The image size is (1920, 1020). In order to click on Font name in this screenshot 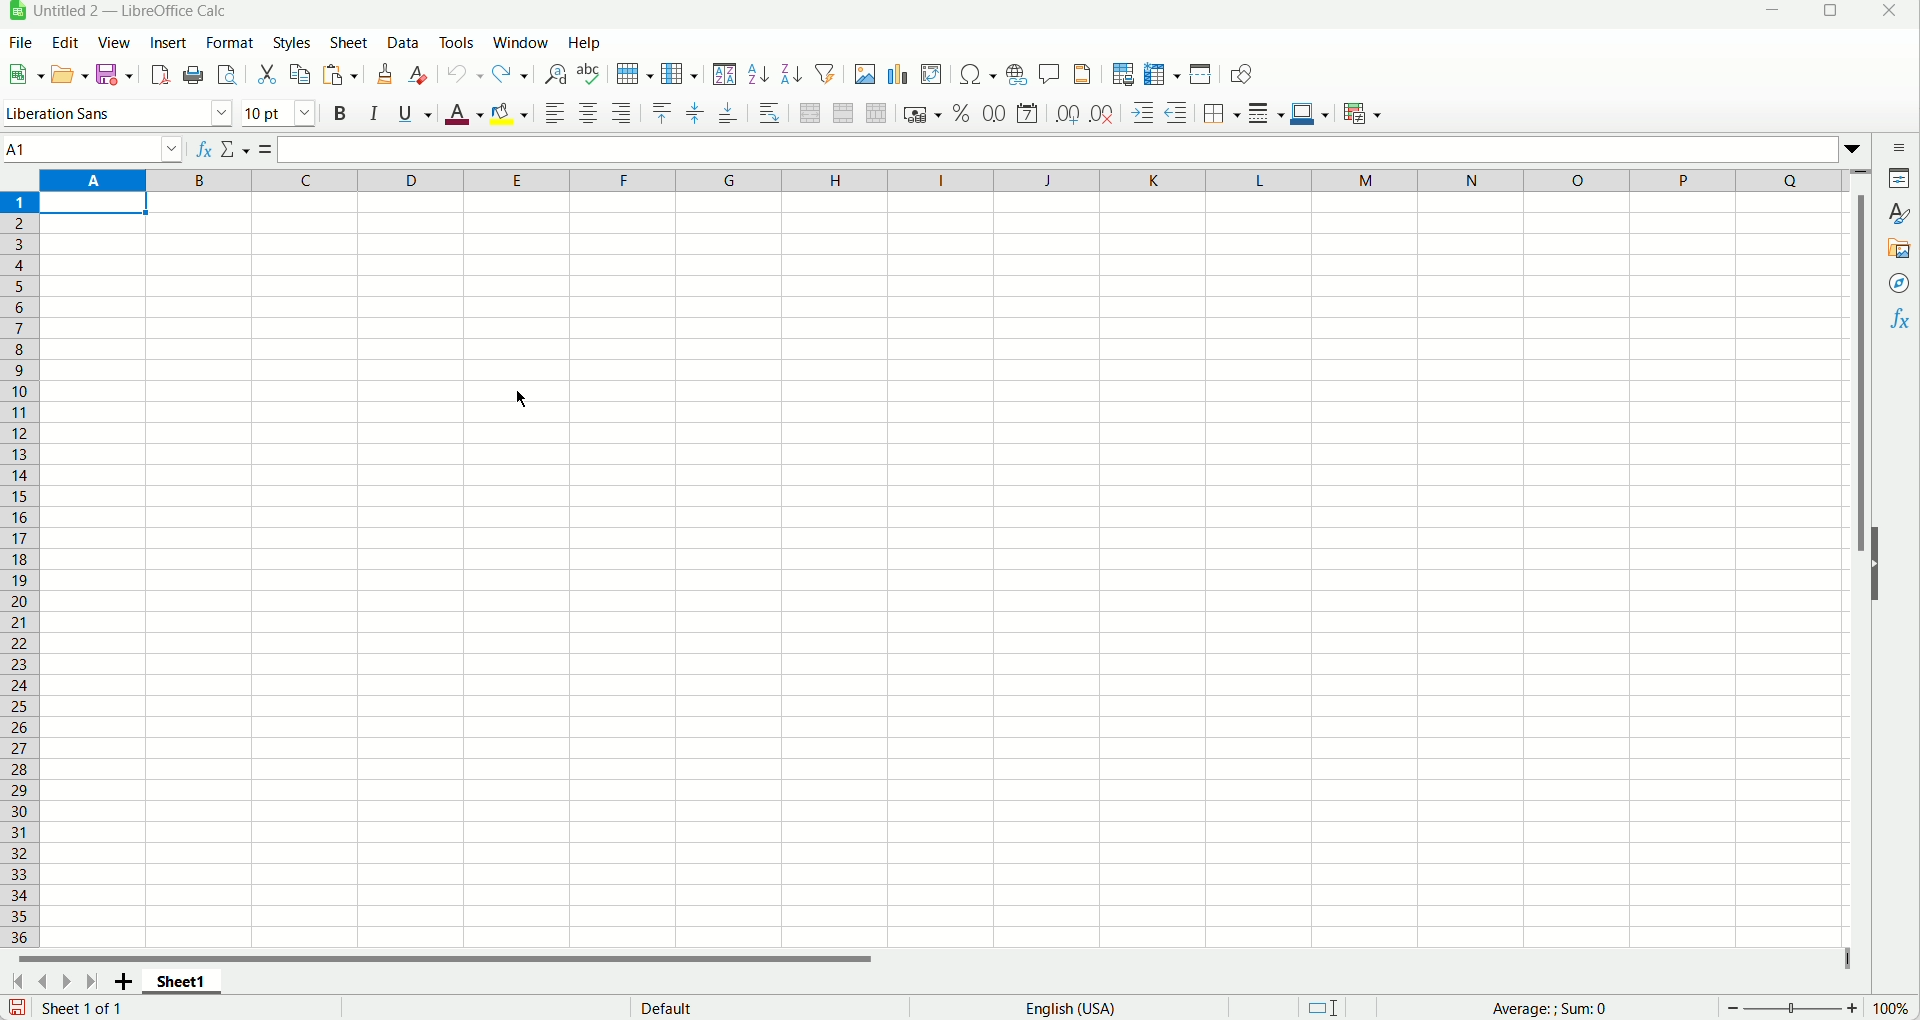, I will do `click(120, 114)`.